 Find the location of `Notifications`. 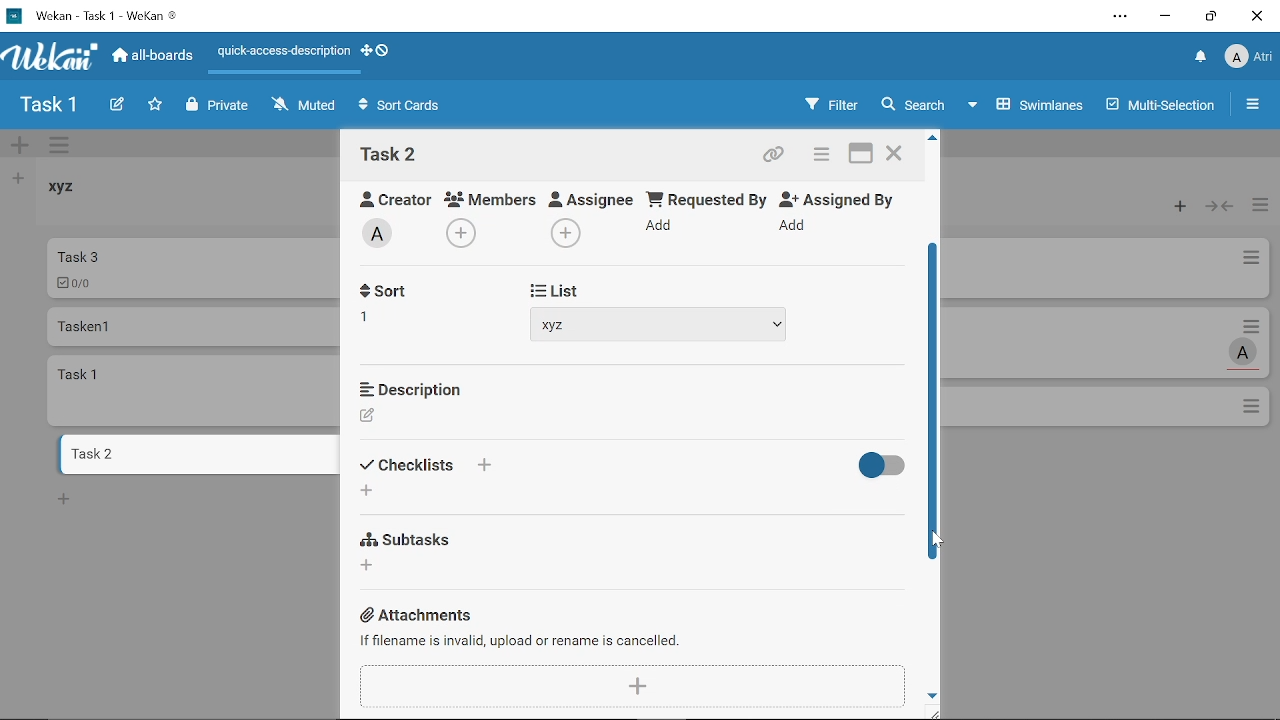

Notifications is located at coordinates (1201, 58).